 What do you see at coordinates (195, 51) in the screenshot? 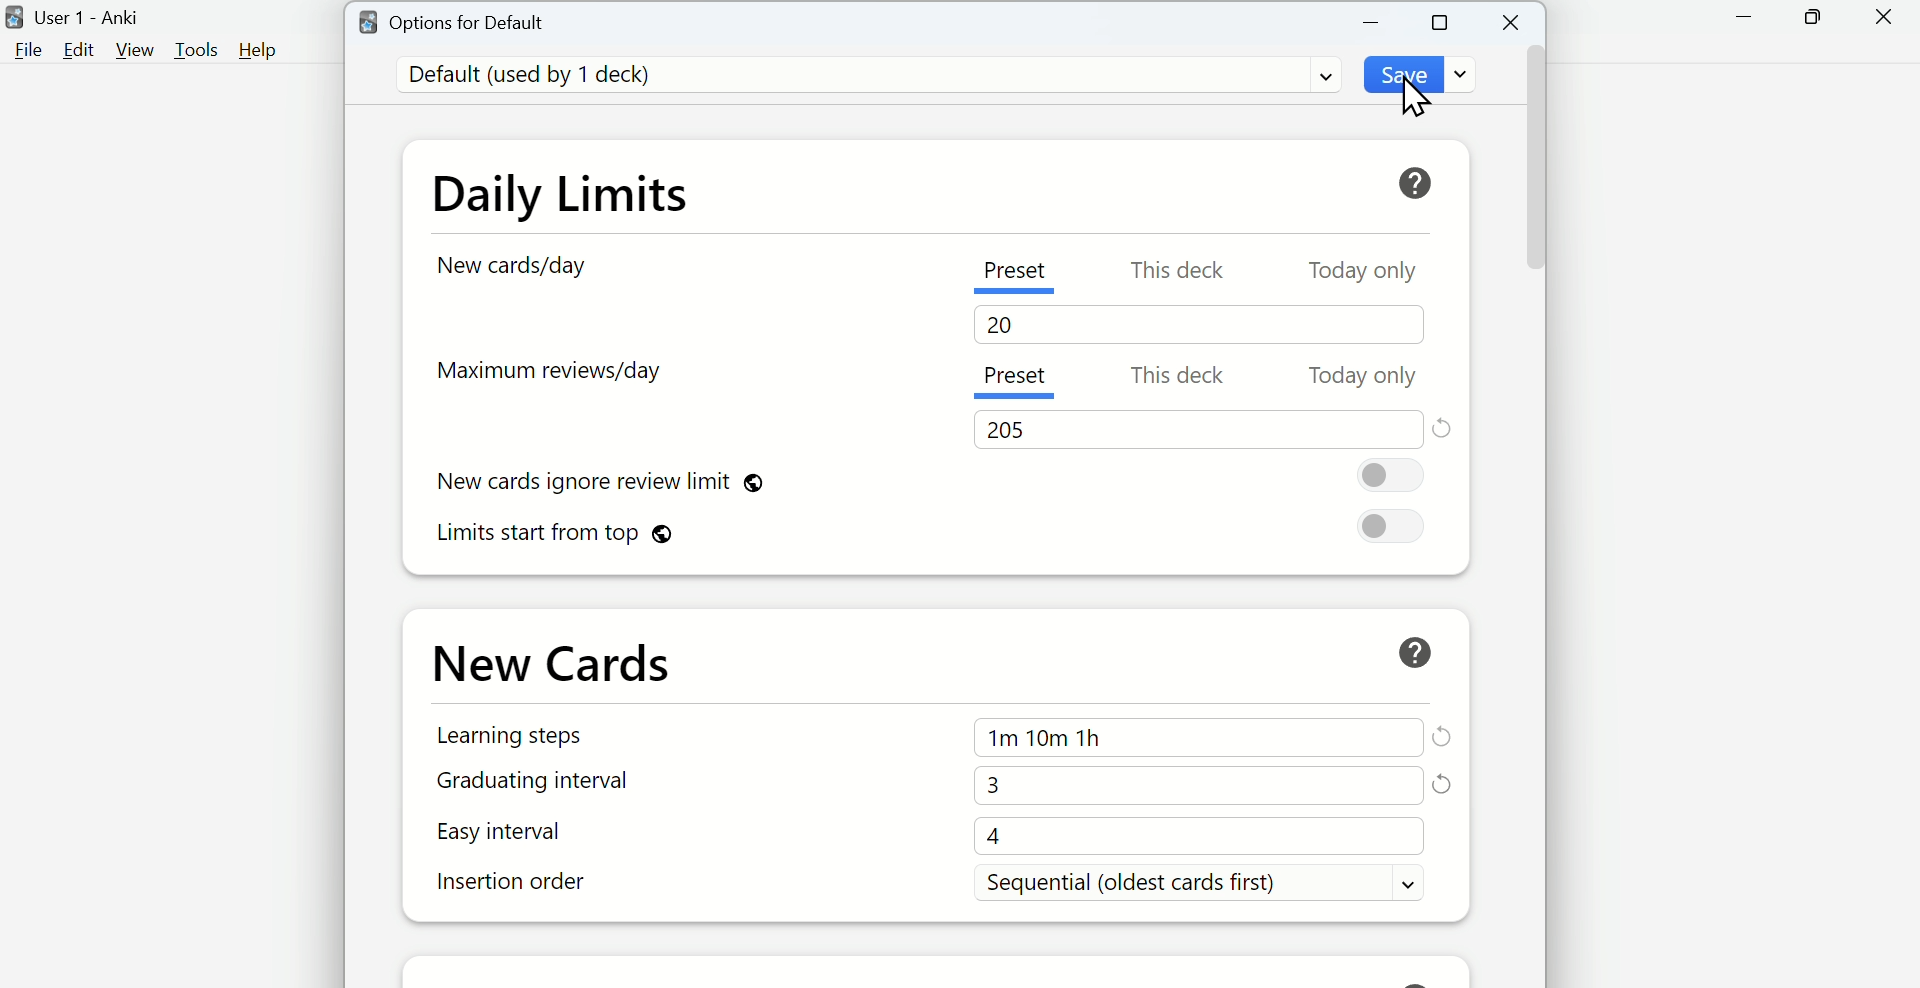
I see `Tools` at bounding box center [195, 51].